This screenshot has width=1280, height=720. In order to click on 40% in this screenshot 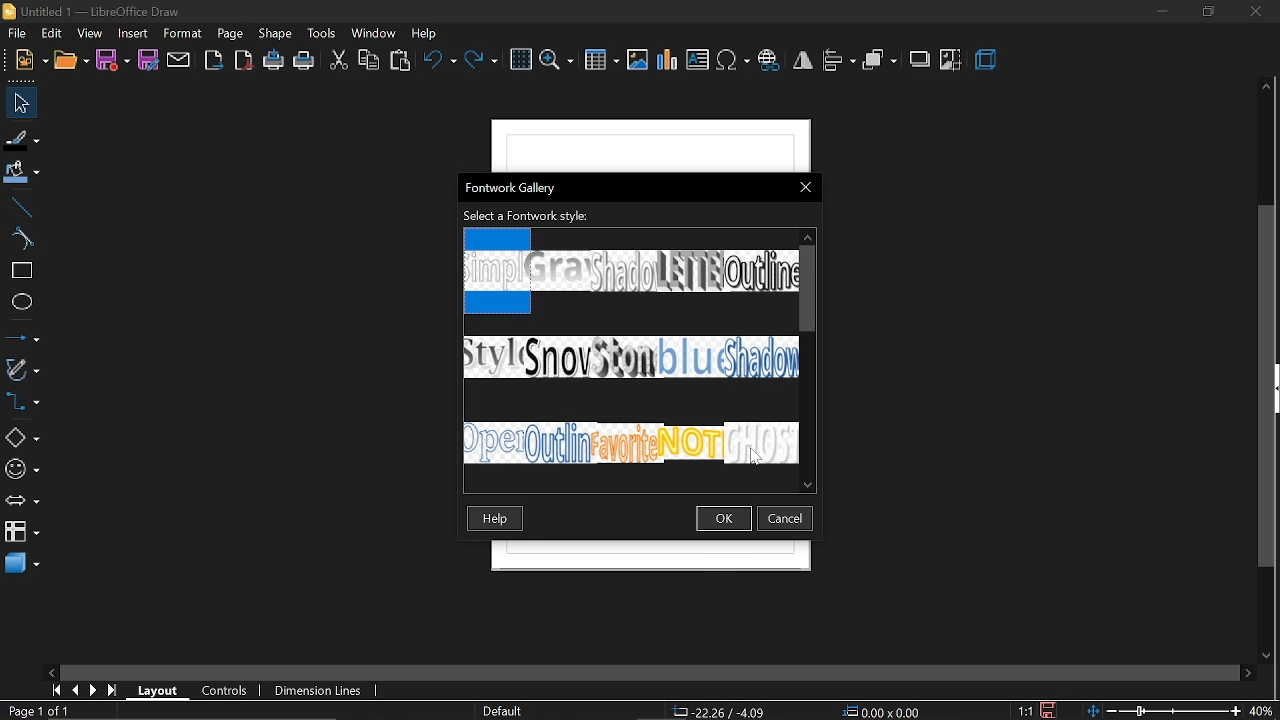, I will do `click(1262, 711)`.